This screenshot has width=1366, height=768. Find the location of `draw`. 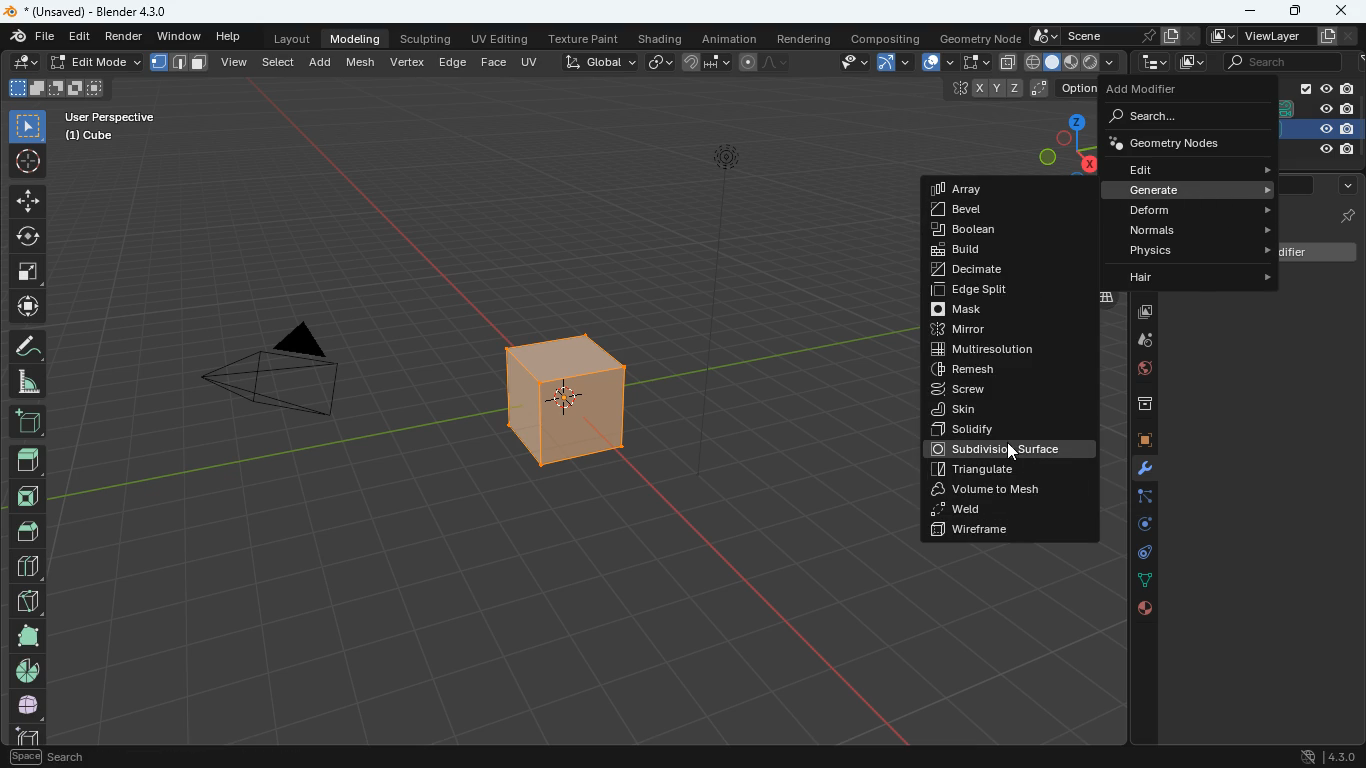

draw is located at coordinates (765, 61).